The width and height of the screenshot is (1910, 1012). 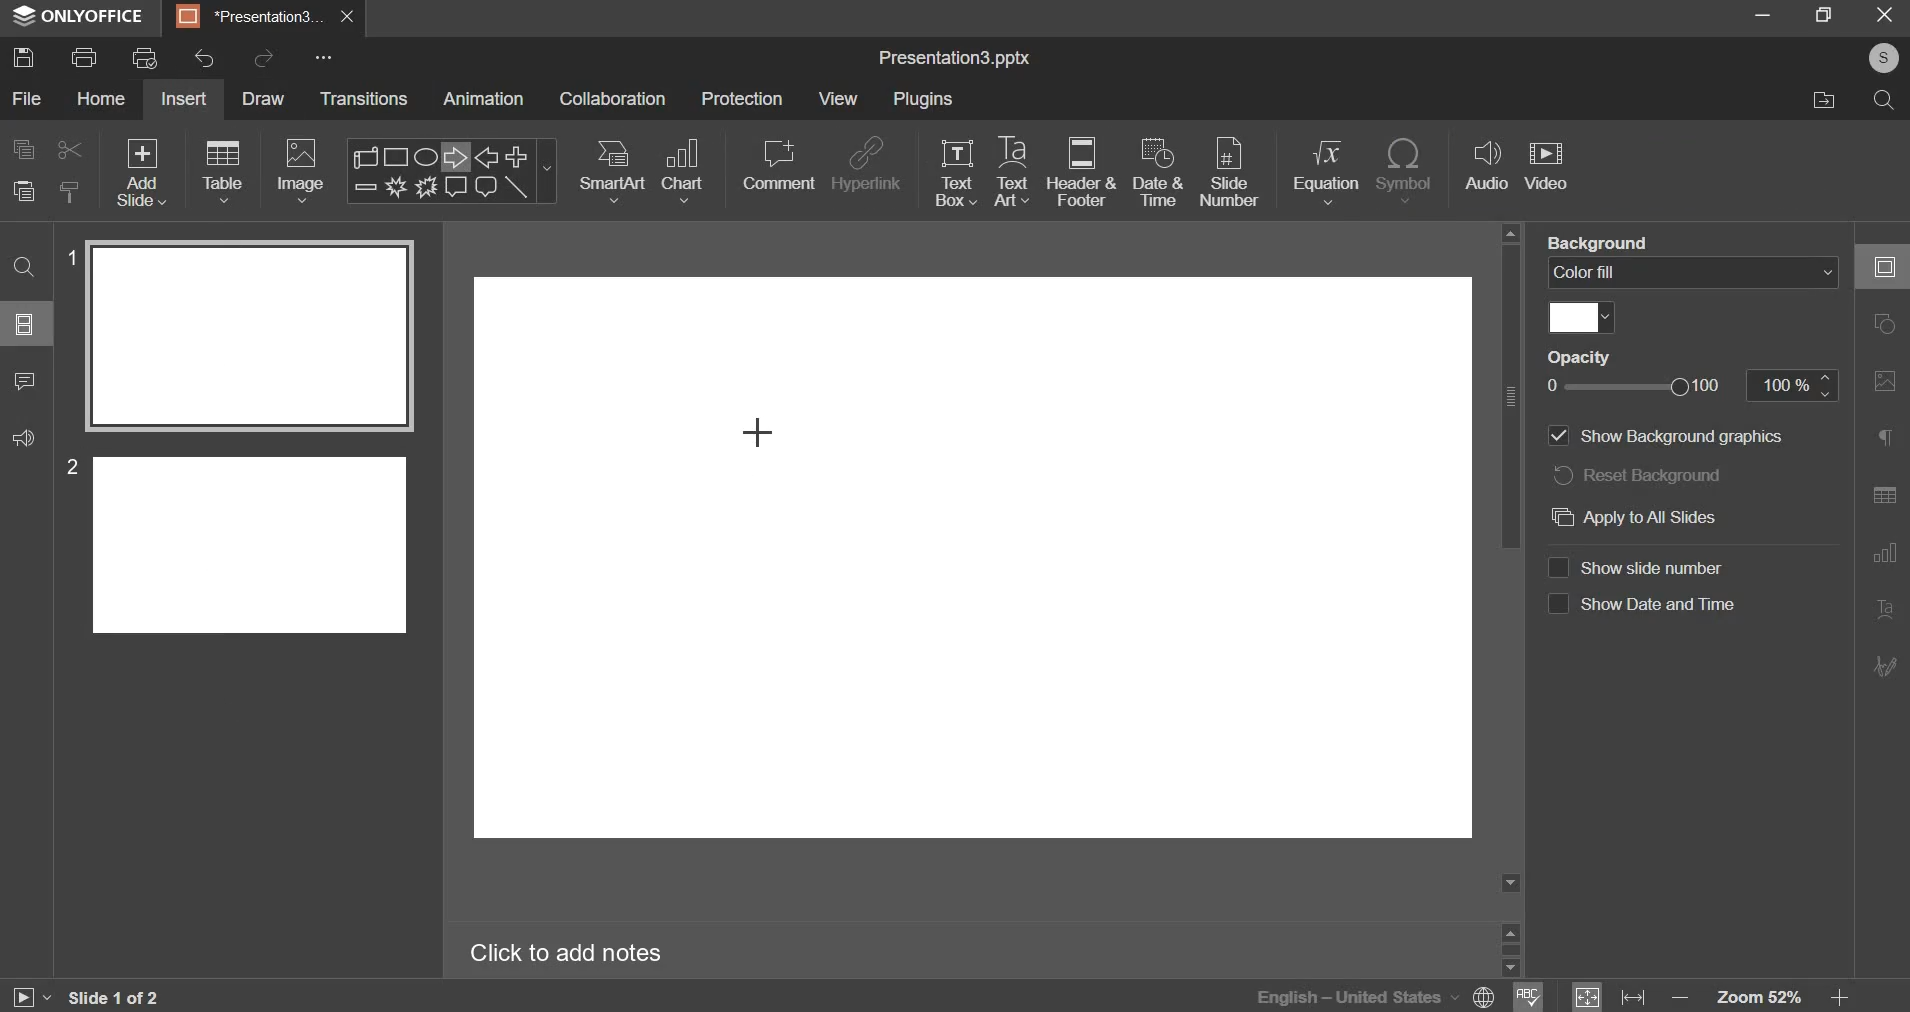 I want to click on presentation name, so click(x=954, y=59).